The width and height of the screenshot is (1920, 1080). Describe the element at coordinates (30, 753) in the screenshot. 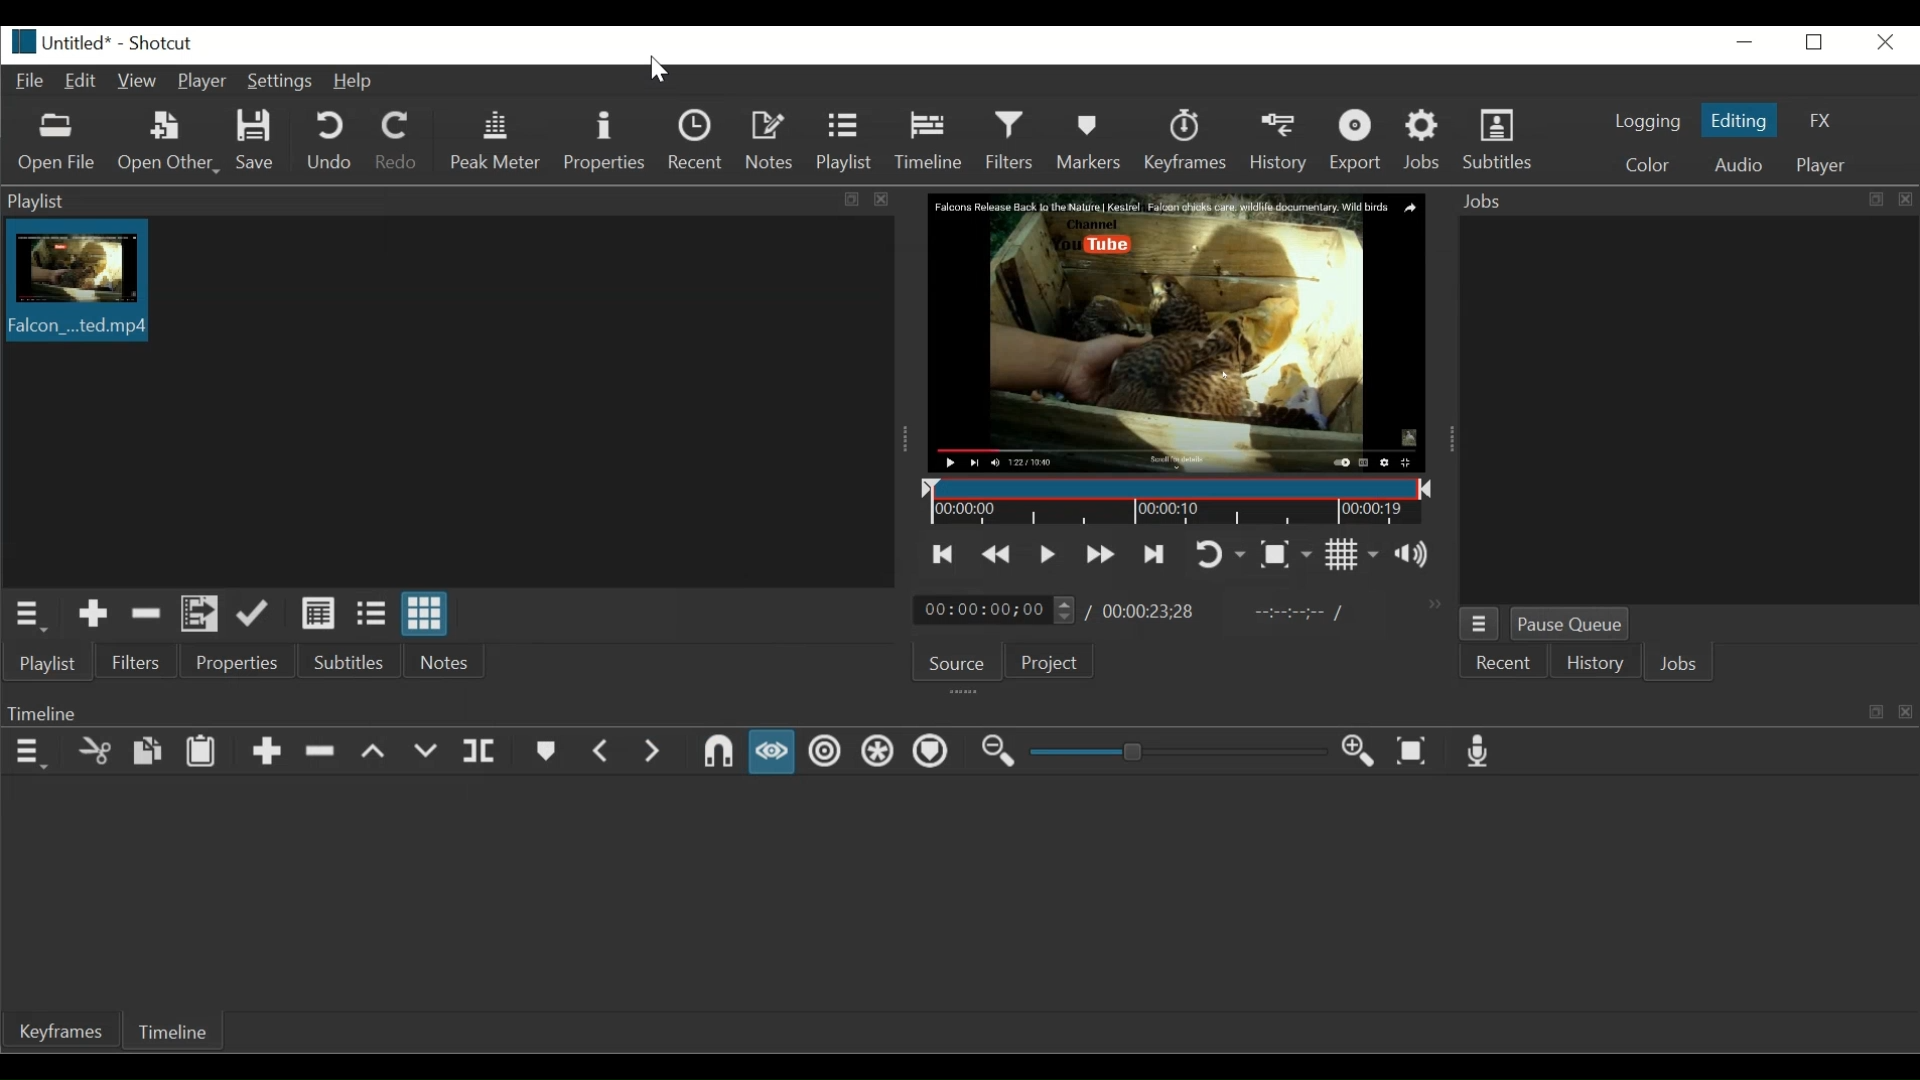

I see `Timeline menu` at that location.